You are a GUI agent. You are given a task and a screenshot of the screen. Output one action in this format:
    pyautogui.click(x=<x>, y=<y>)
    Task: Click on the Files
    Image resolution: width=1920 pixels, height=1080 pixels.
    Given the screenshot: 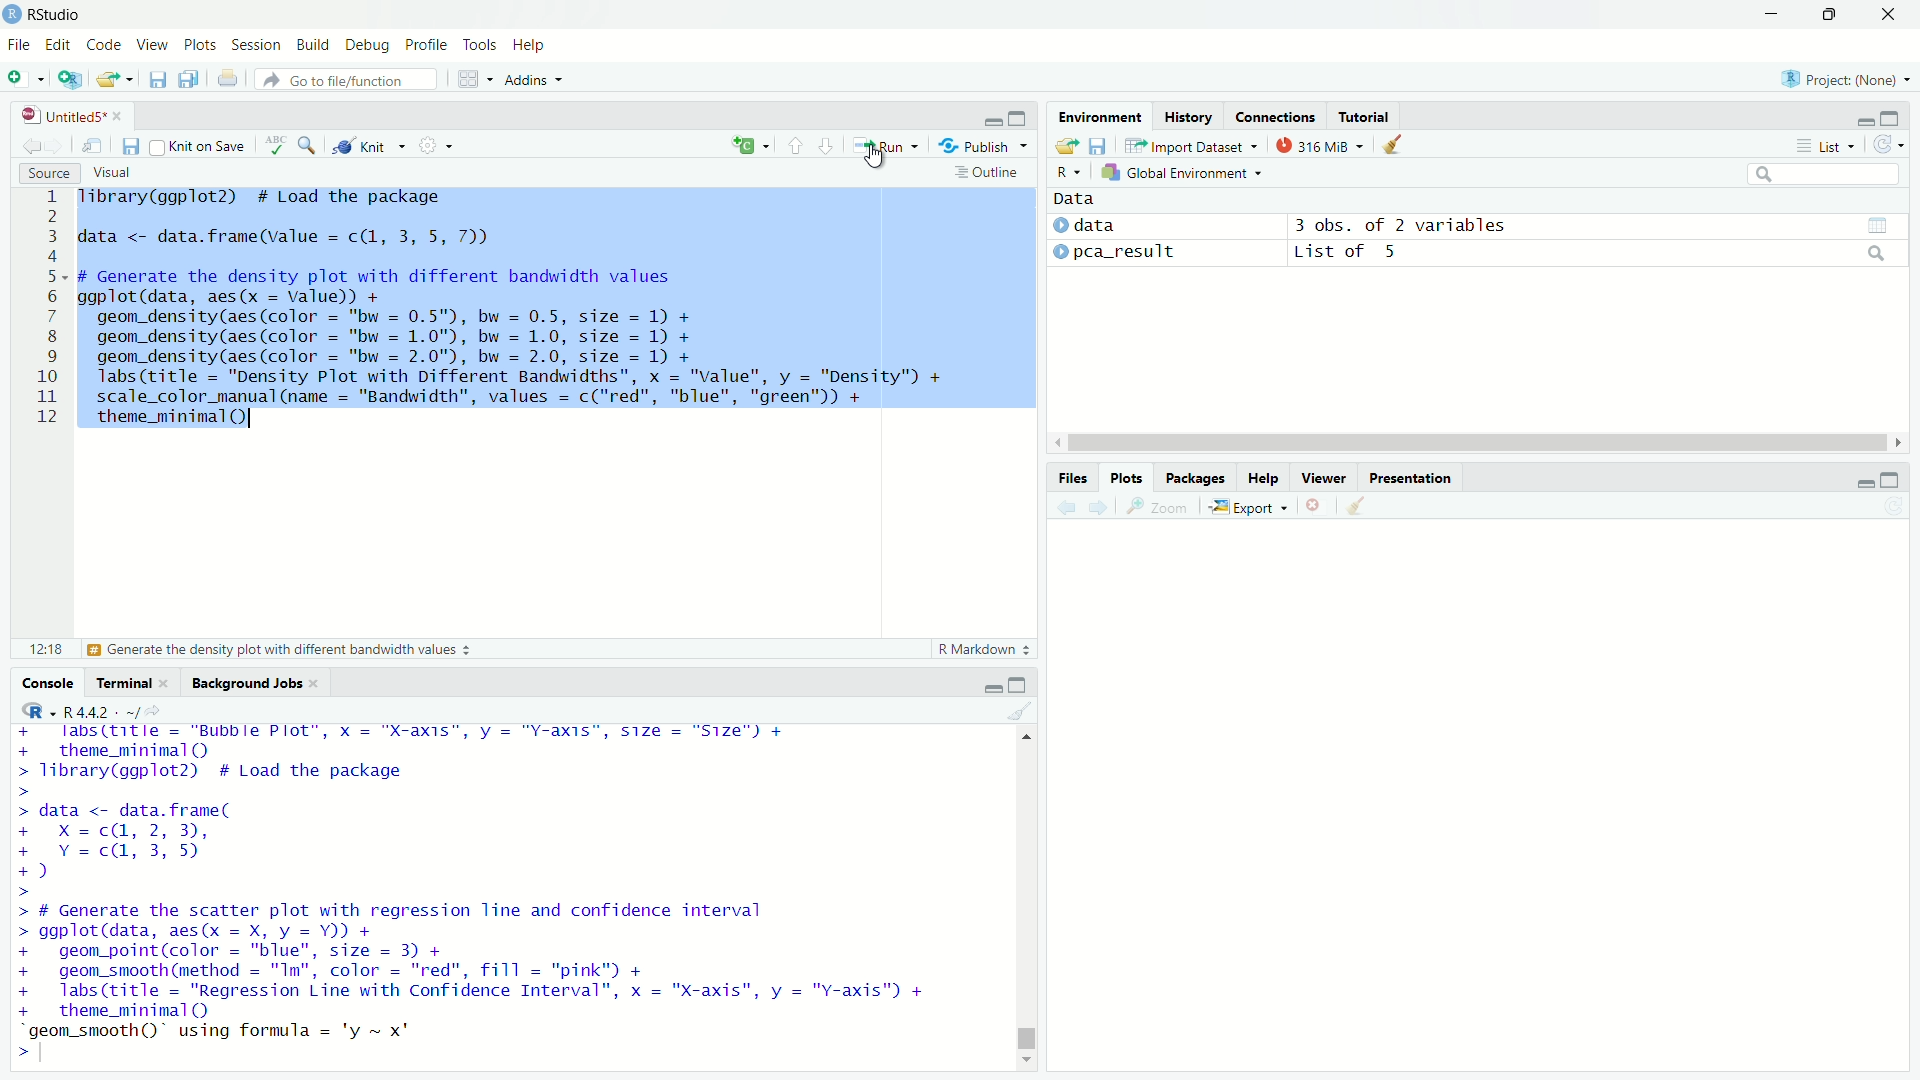 What is the action you would take?
    pyautogui.click(x=1072, y=478)
    